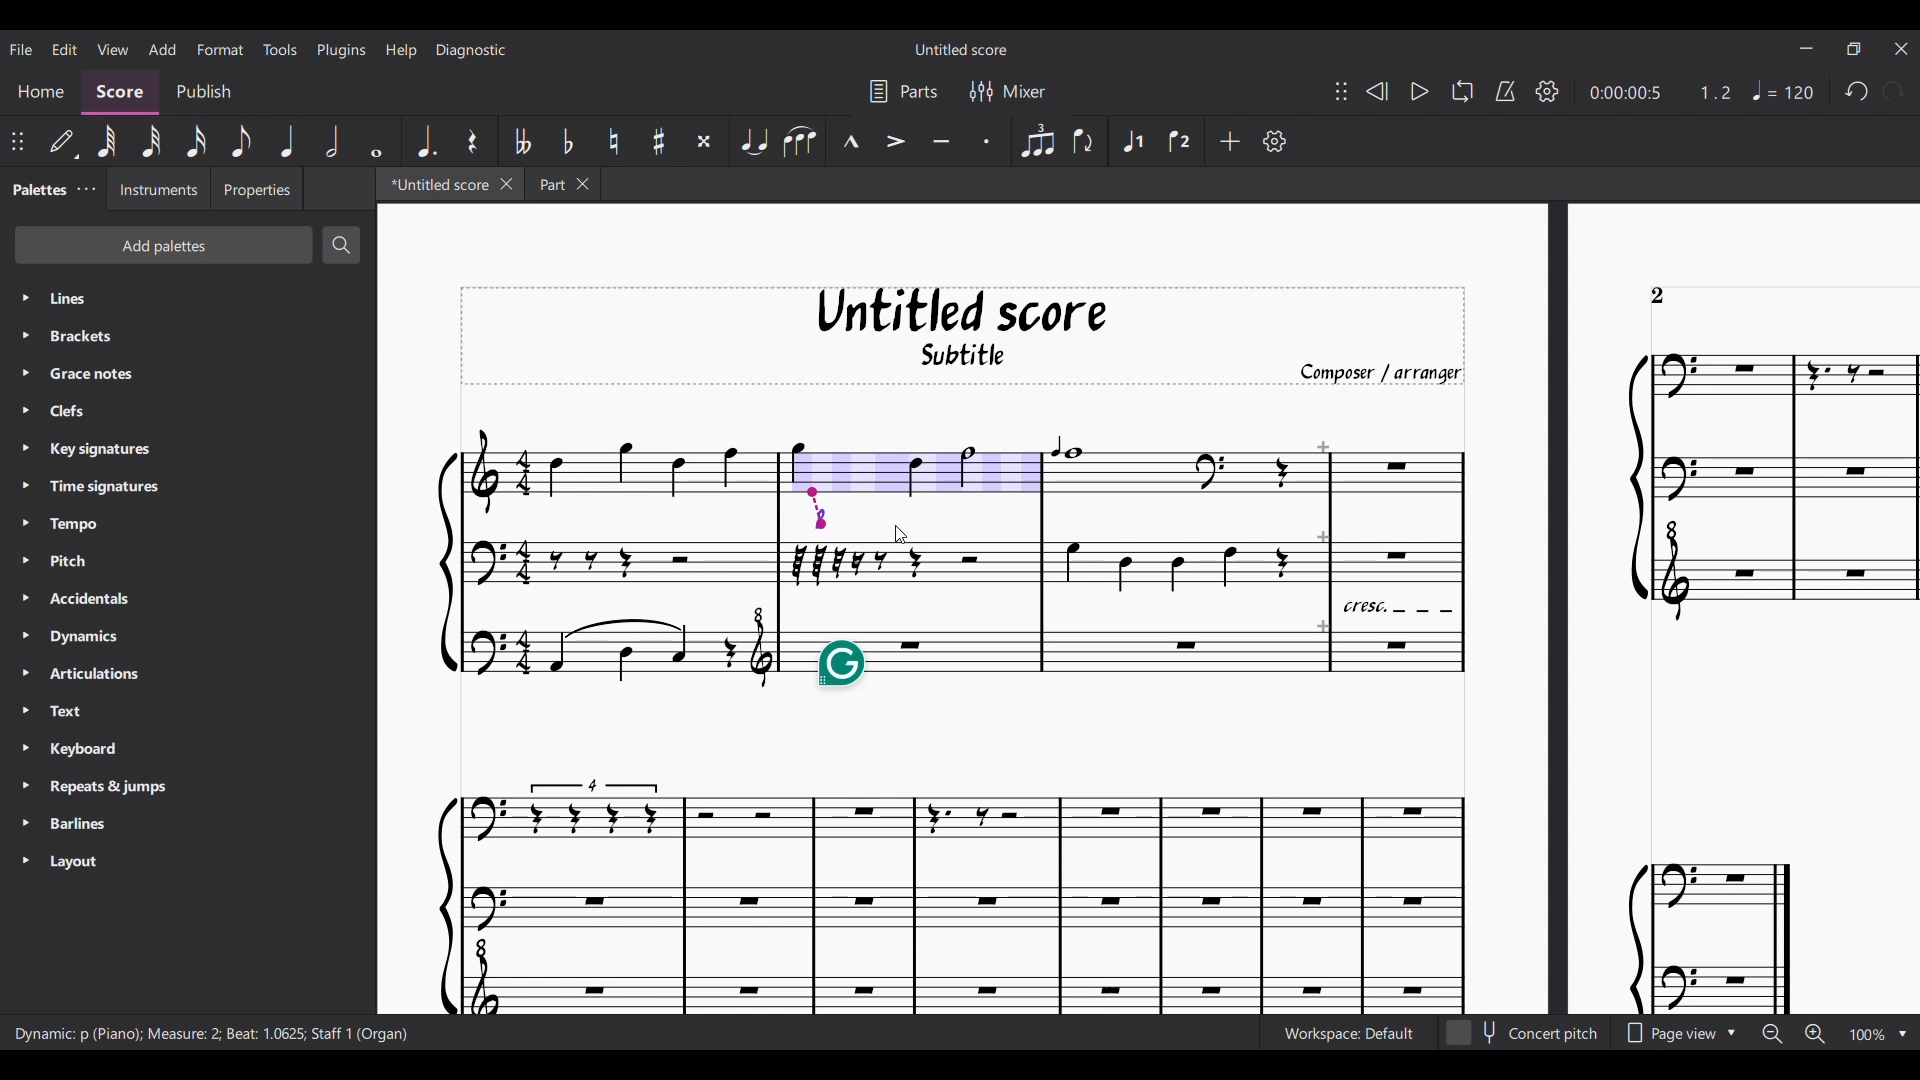  What do you see at coordinates (163, 245) in the screenshot?
I see `Add palettes` at bounding box center [163, 245].